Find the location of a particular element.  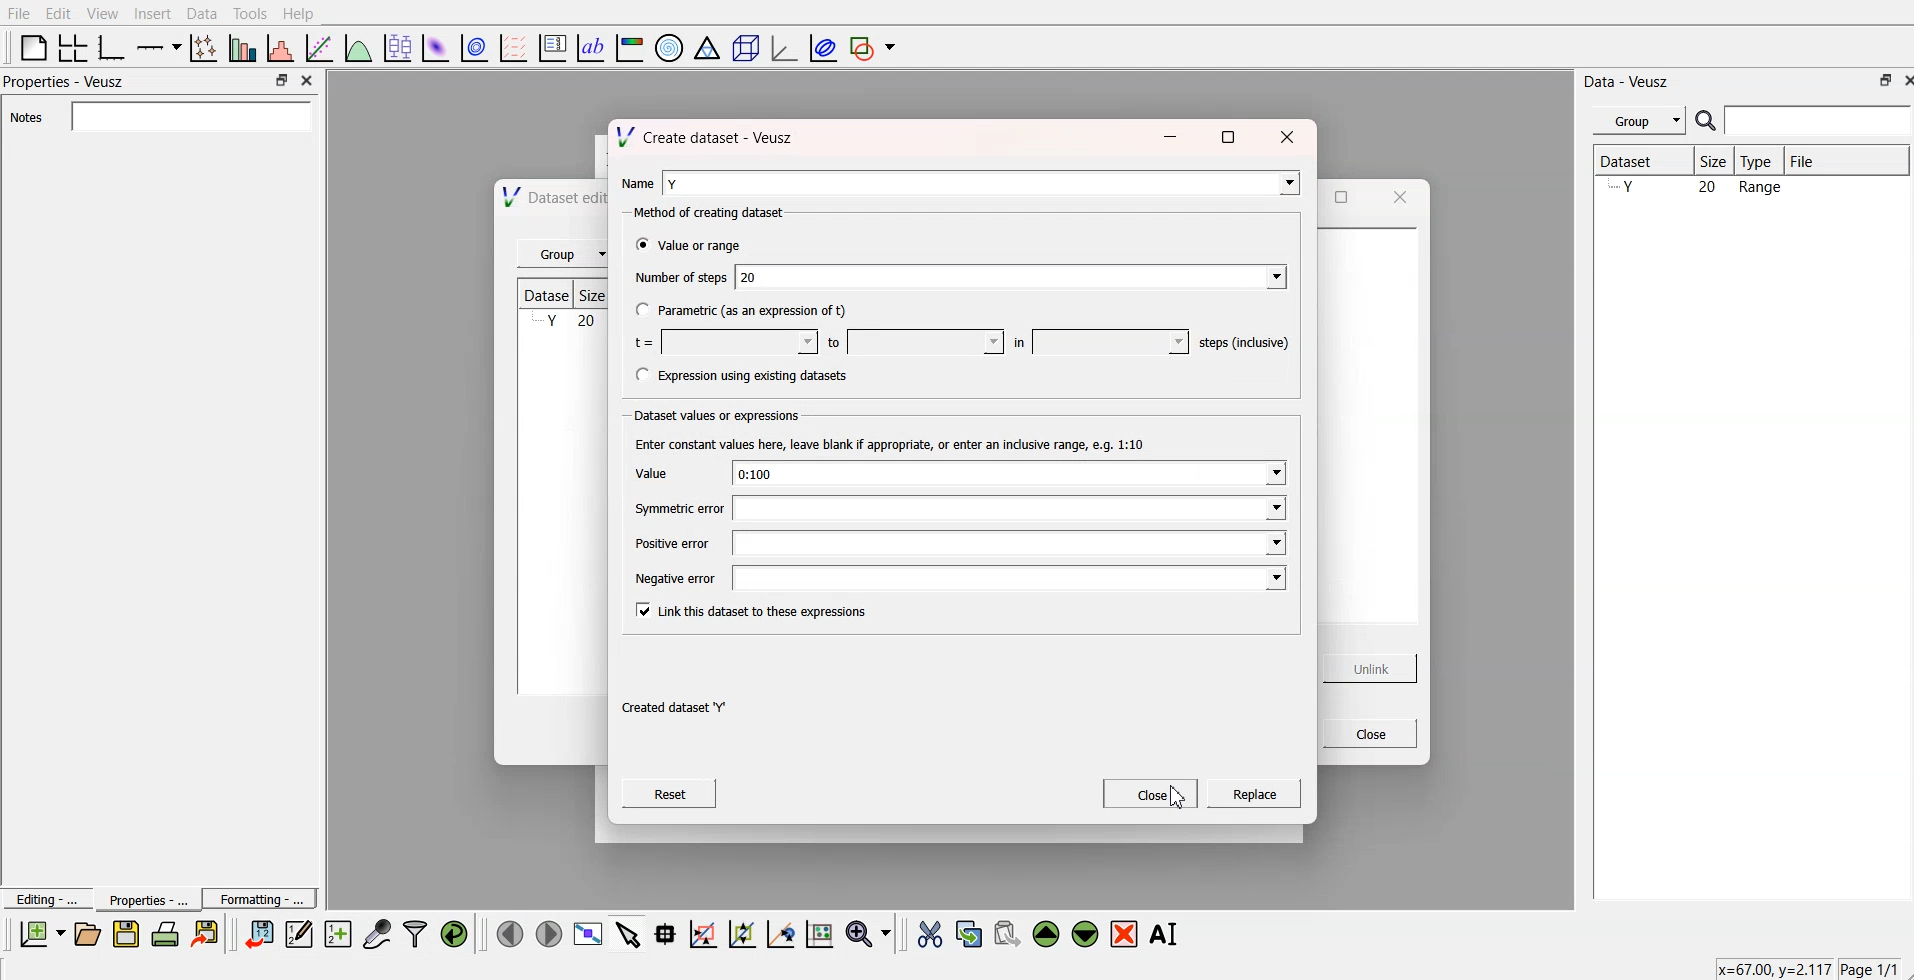

base graph is located at coordinates (113, 46).